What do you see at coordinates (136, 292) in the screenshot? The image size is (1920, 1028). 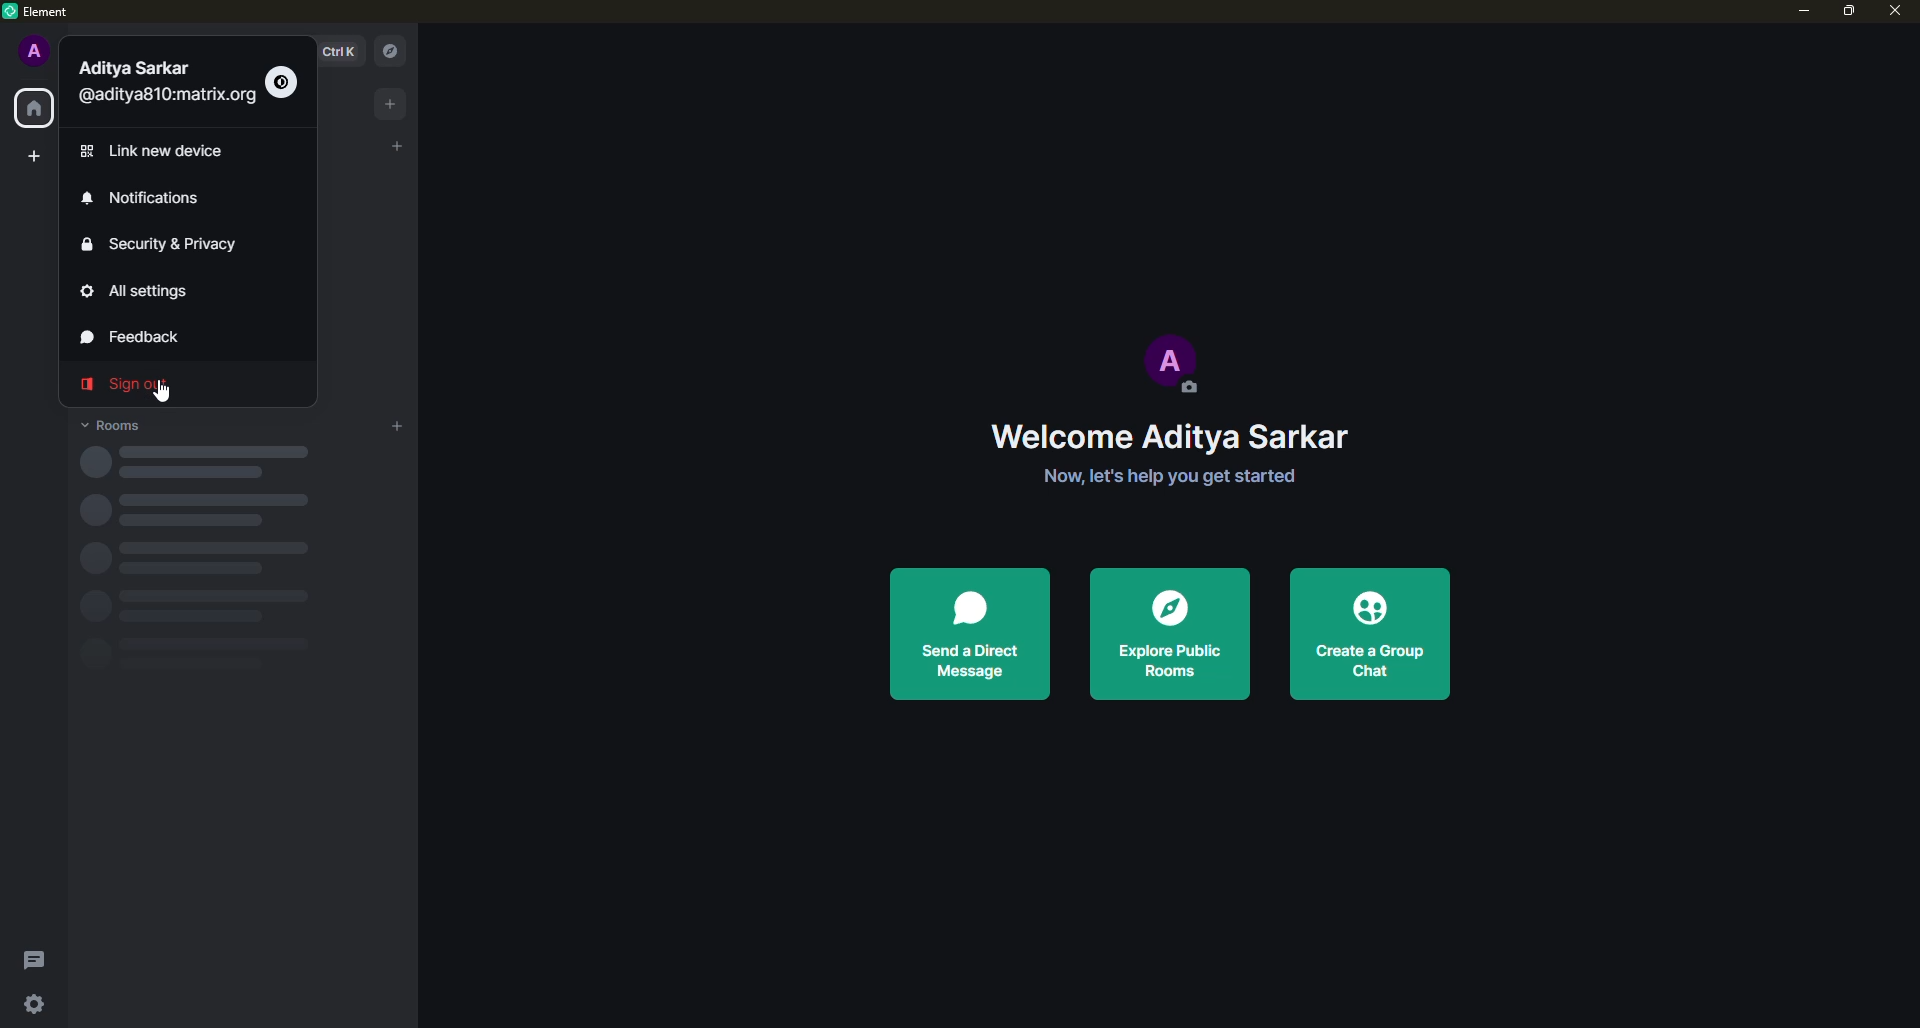 I see `all settings` at bounding box center [136, 292].